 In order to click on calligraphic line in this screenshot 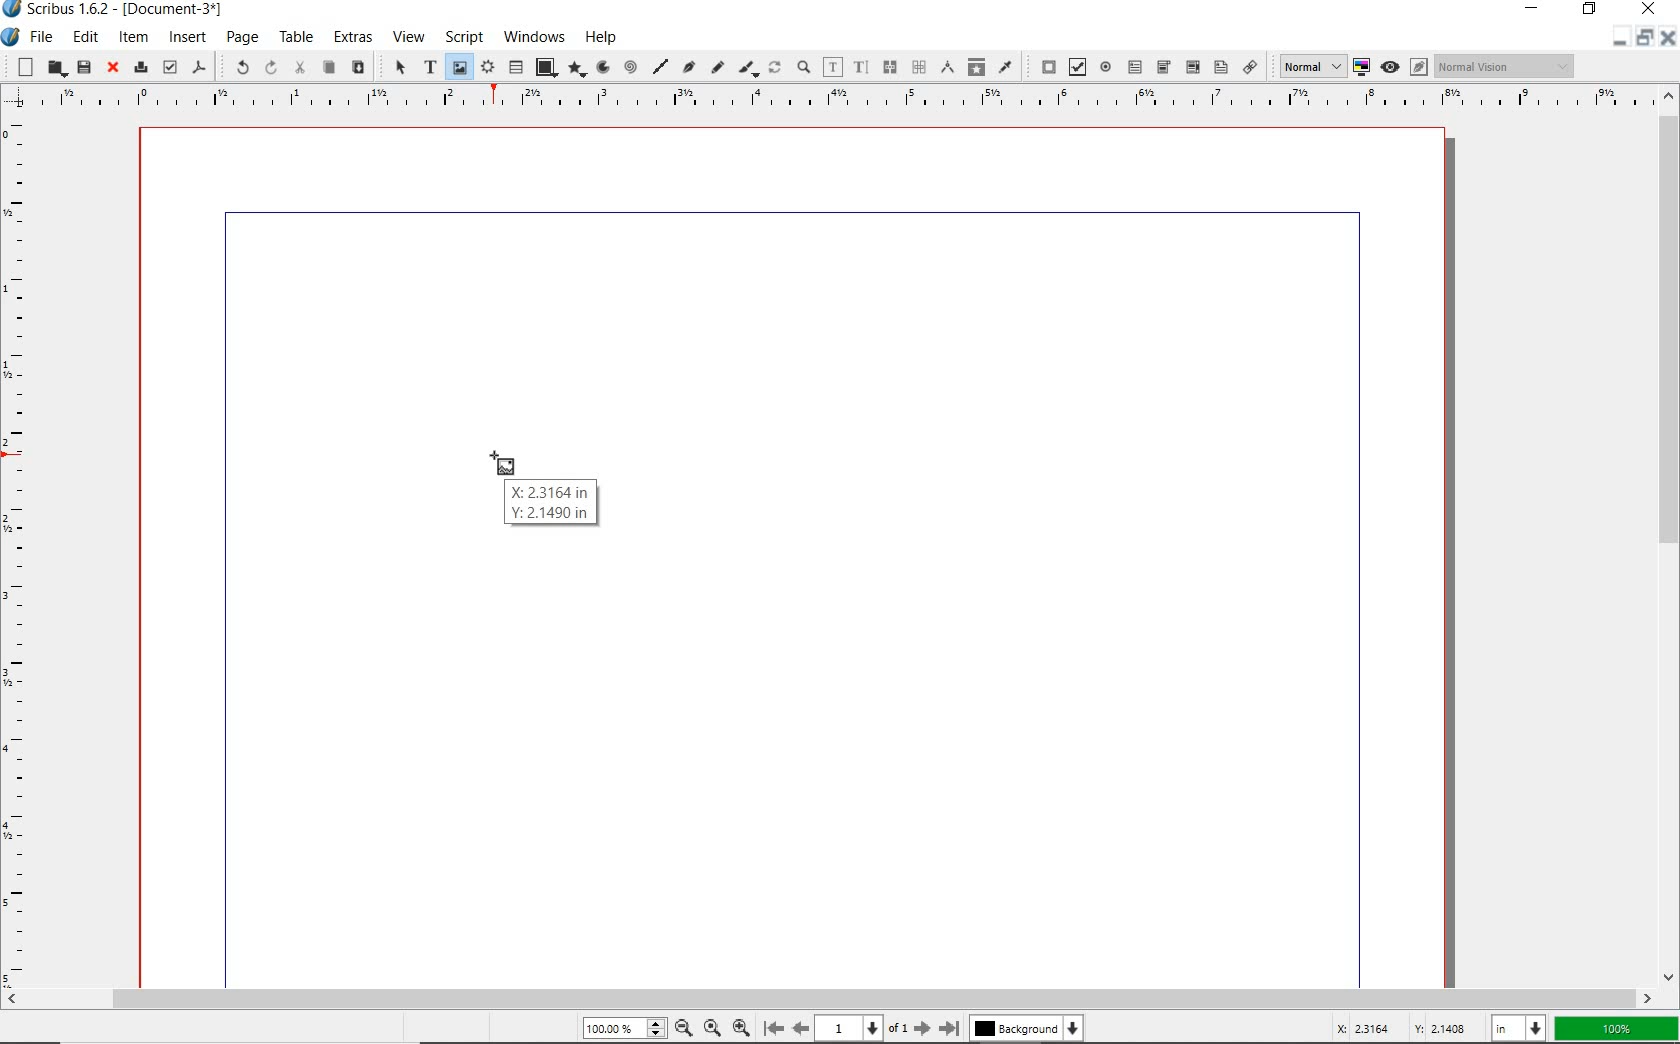, I will do `click(747, 68)`.